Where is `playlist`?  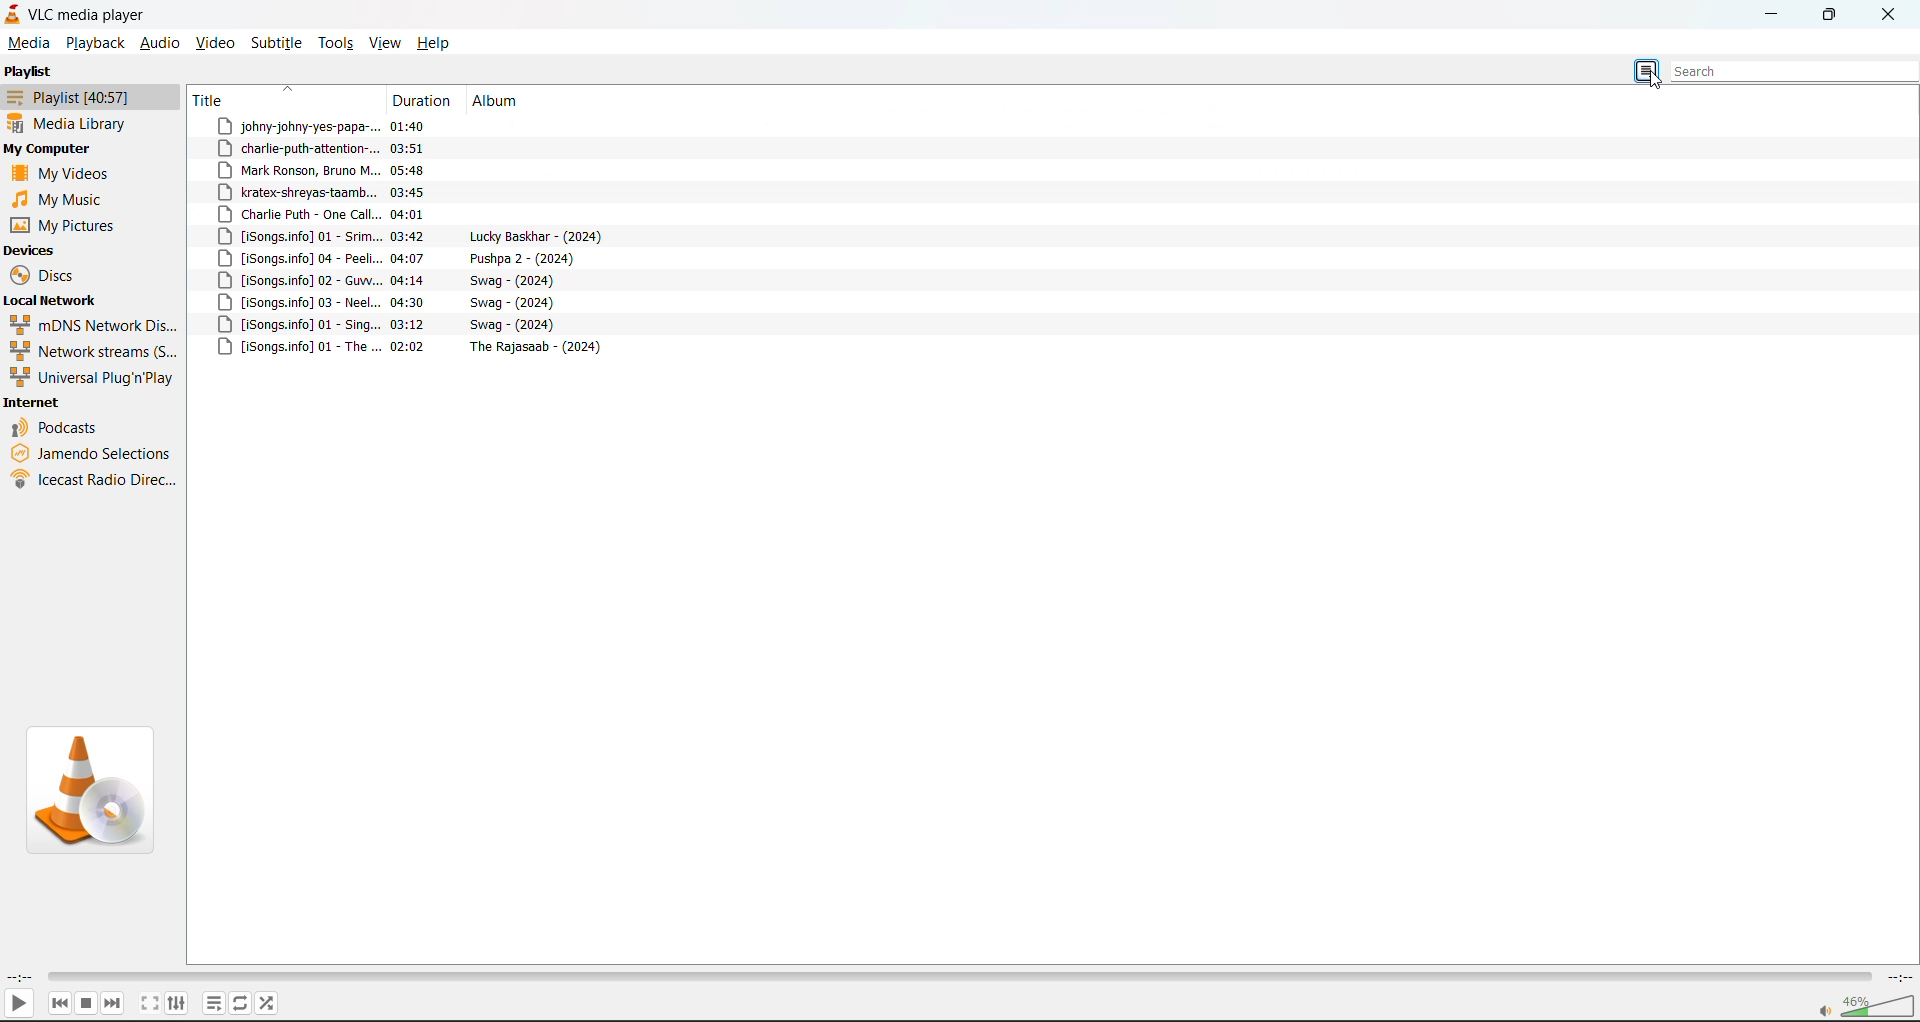
playlist is located at coordinates (76, 96).